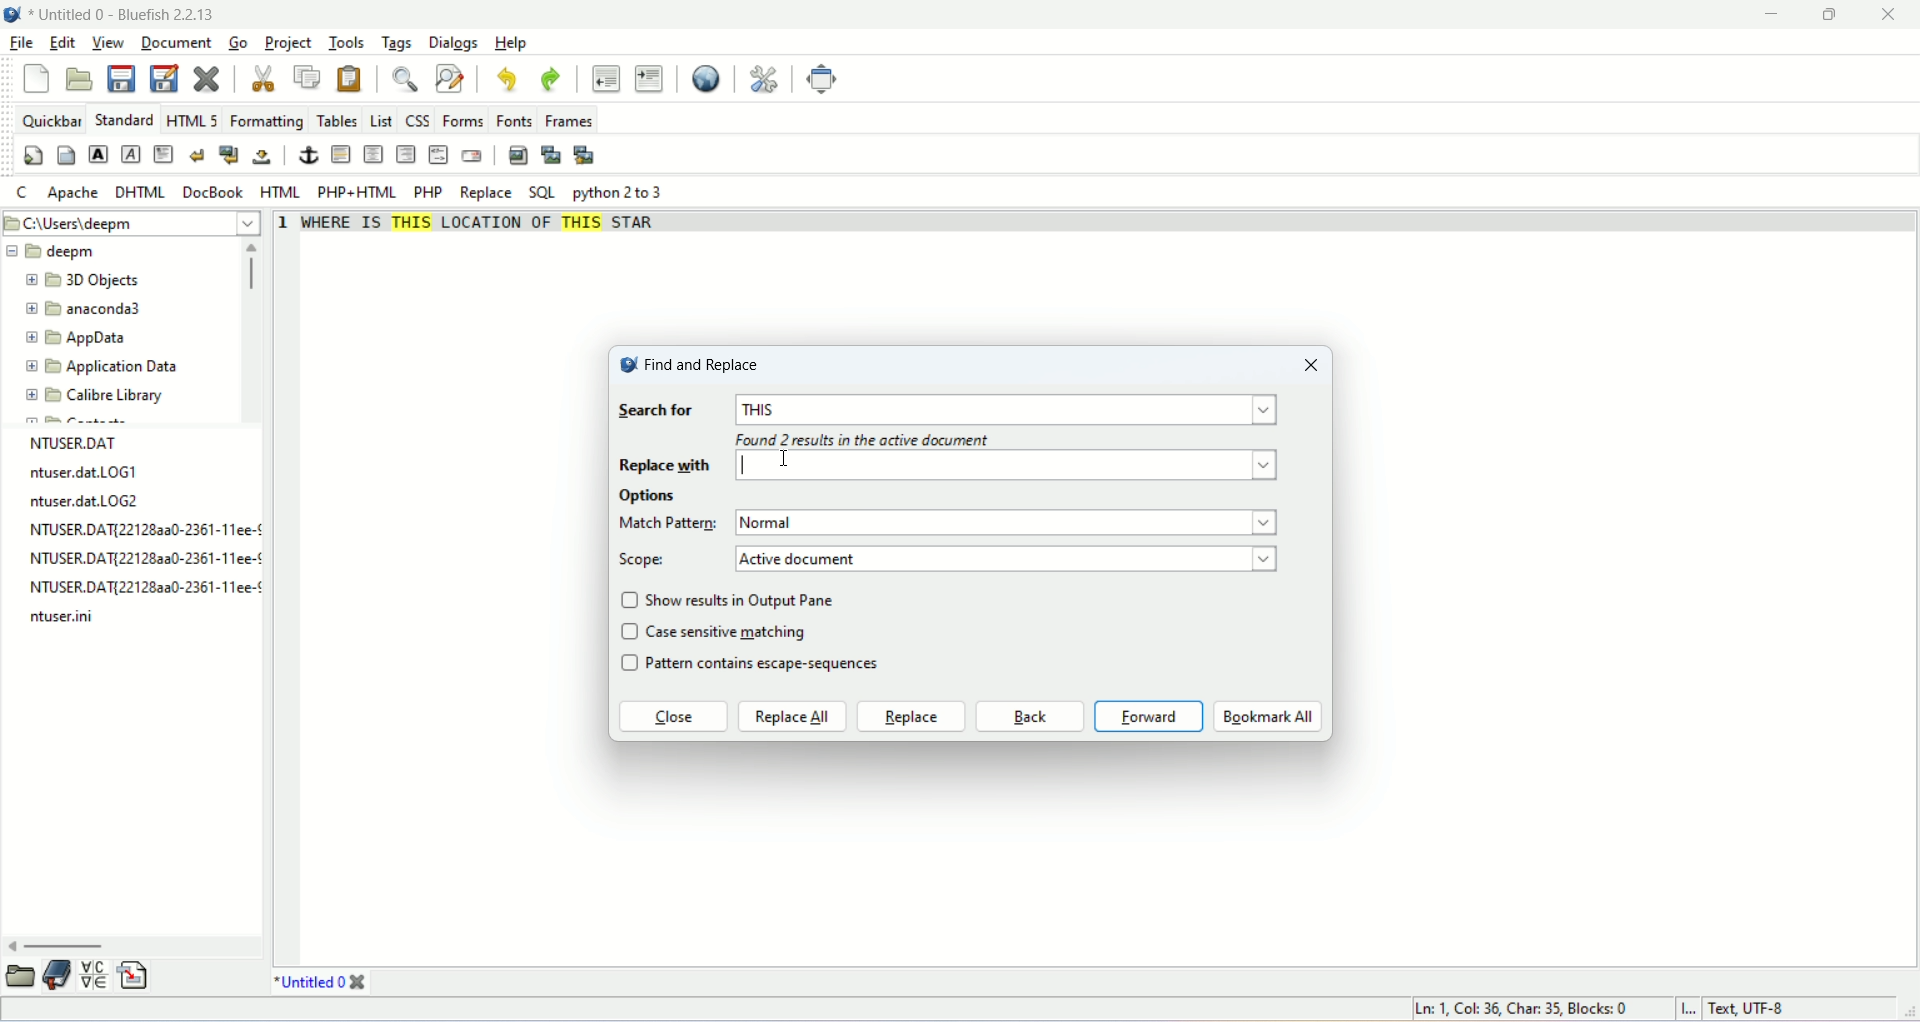  I want to click on Match pattern, so click(669, 523).